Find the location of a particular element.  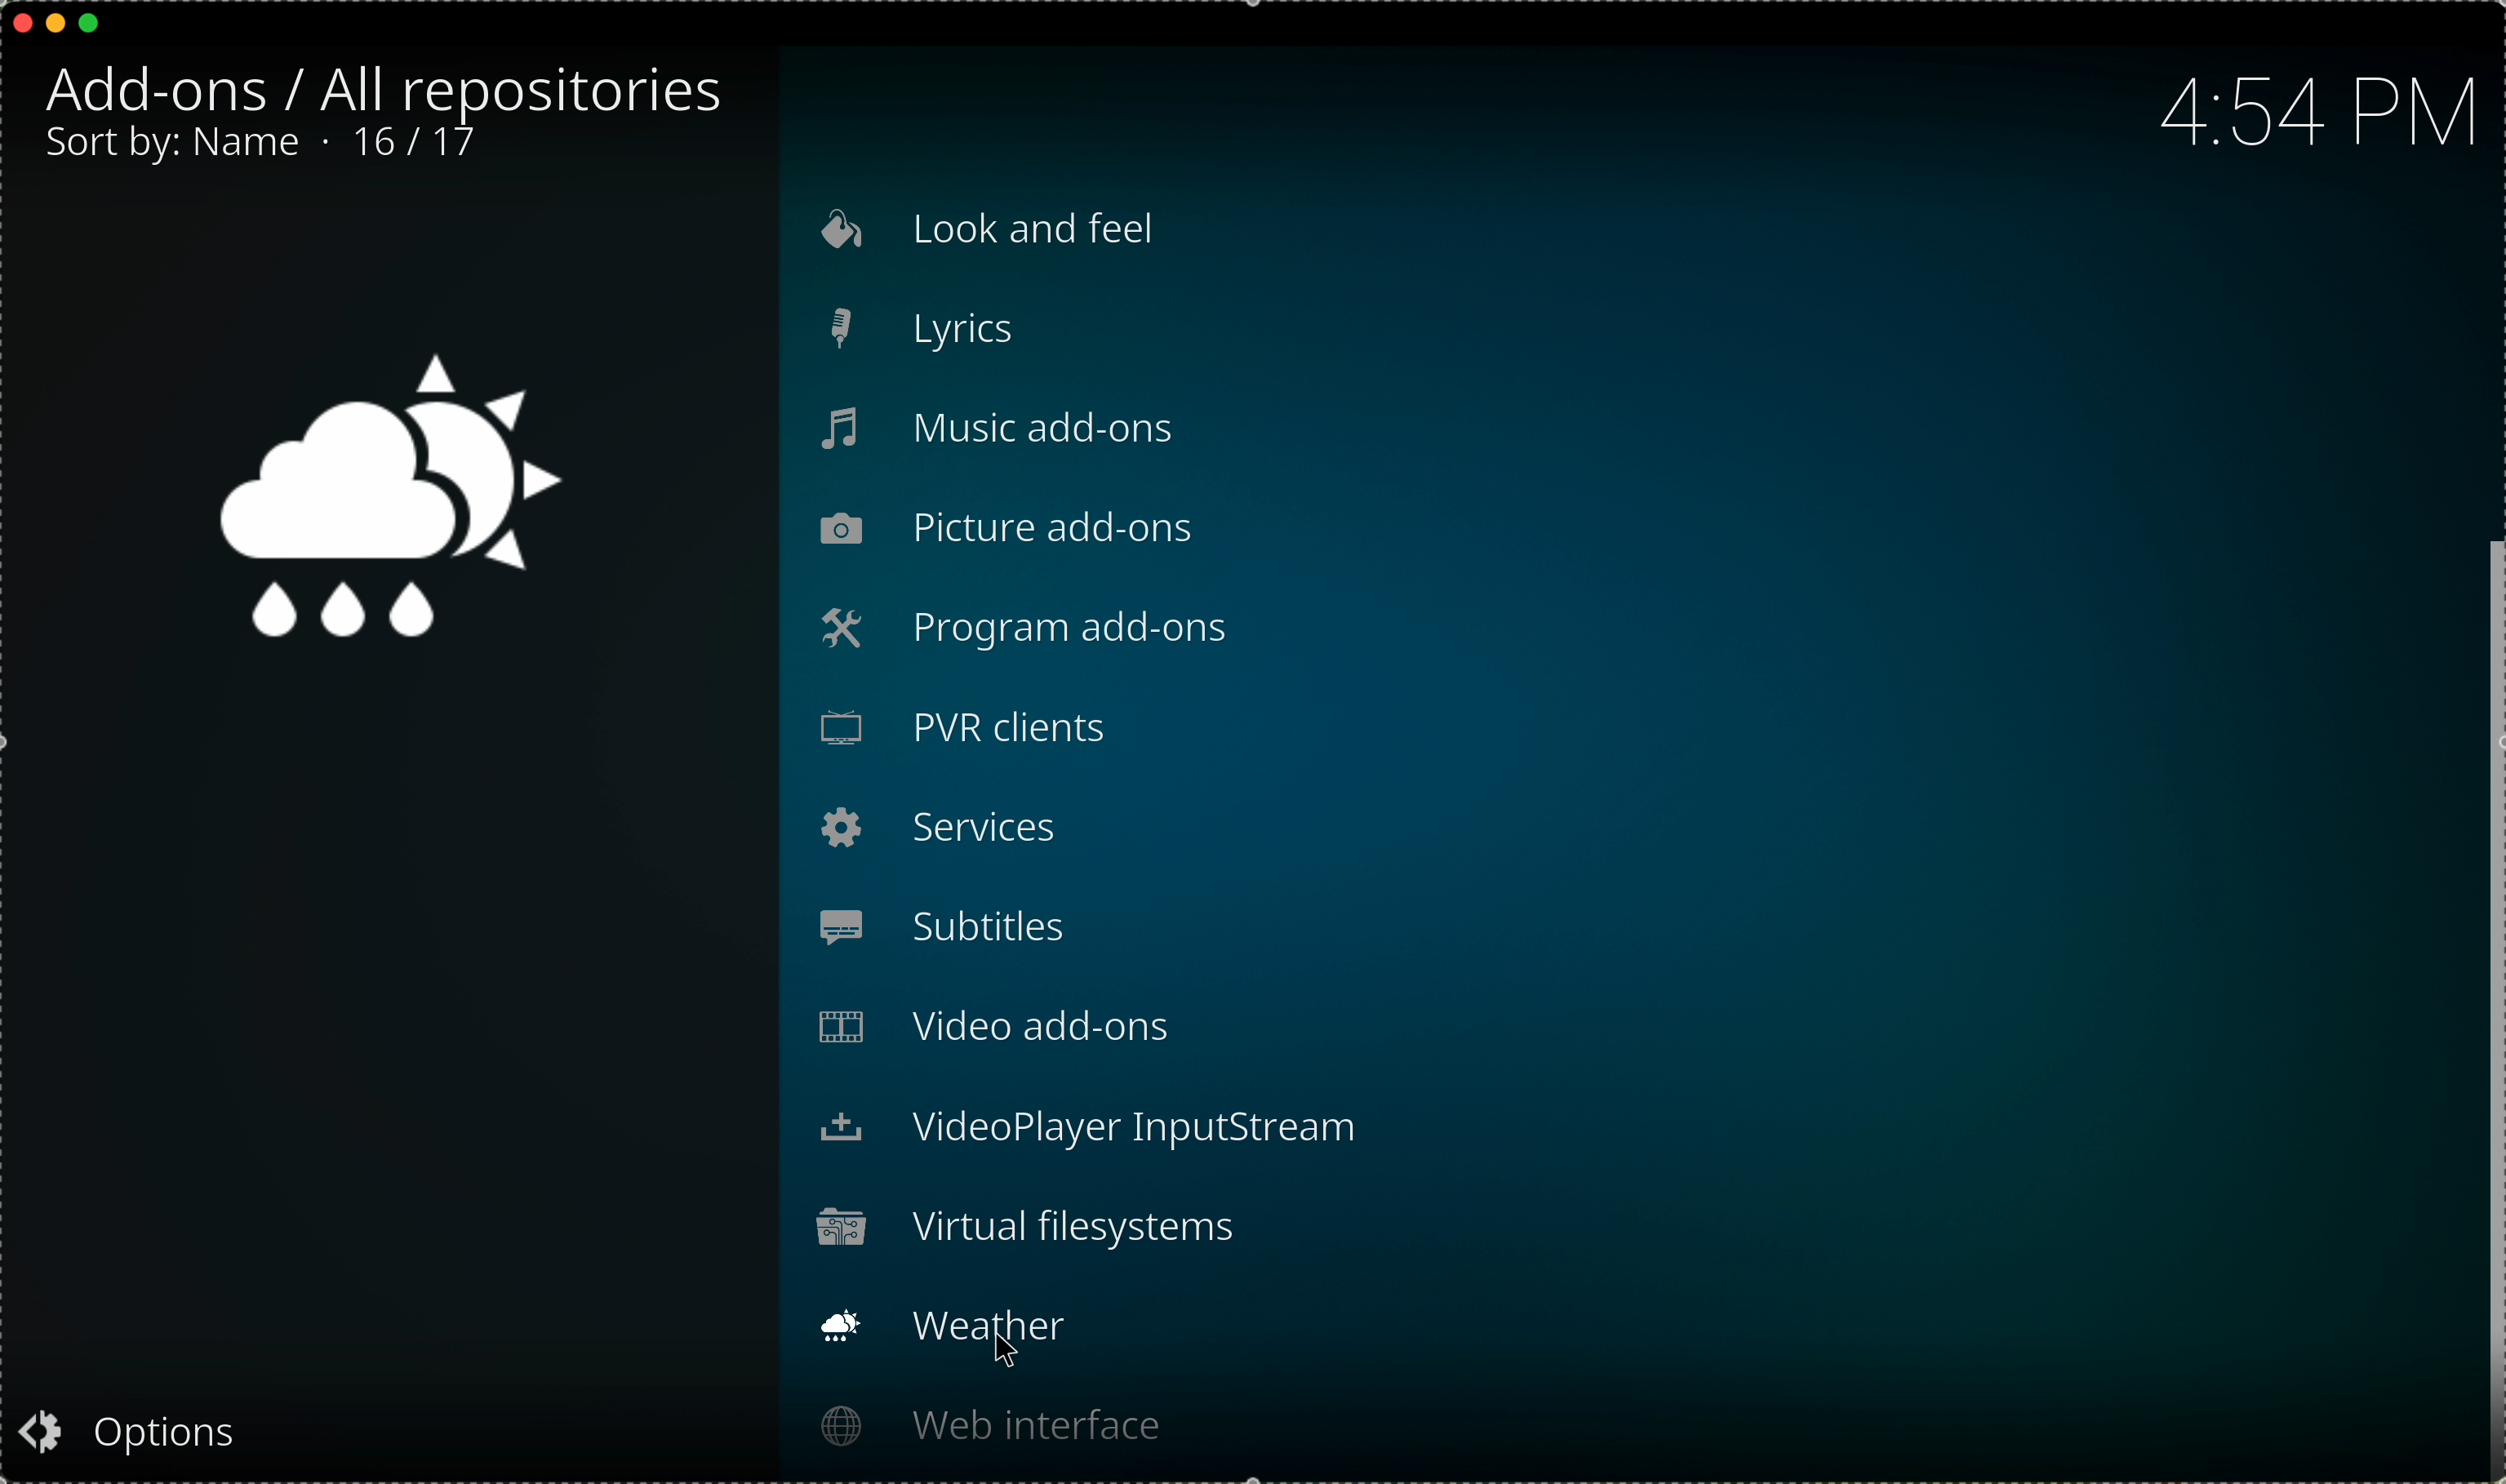

program add-ons is located at coordinates (1073, 628).